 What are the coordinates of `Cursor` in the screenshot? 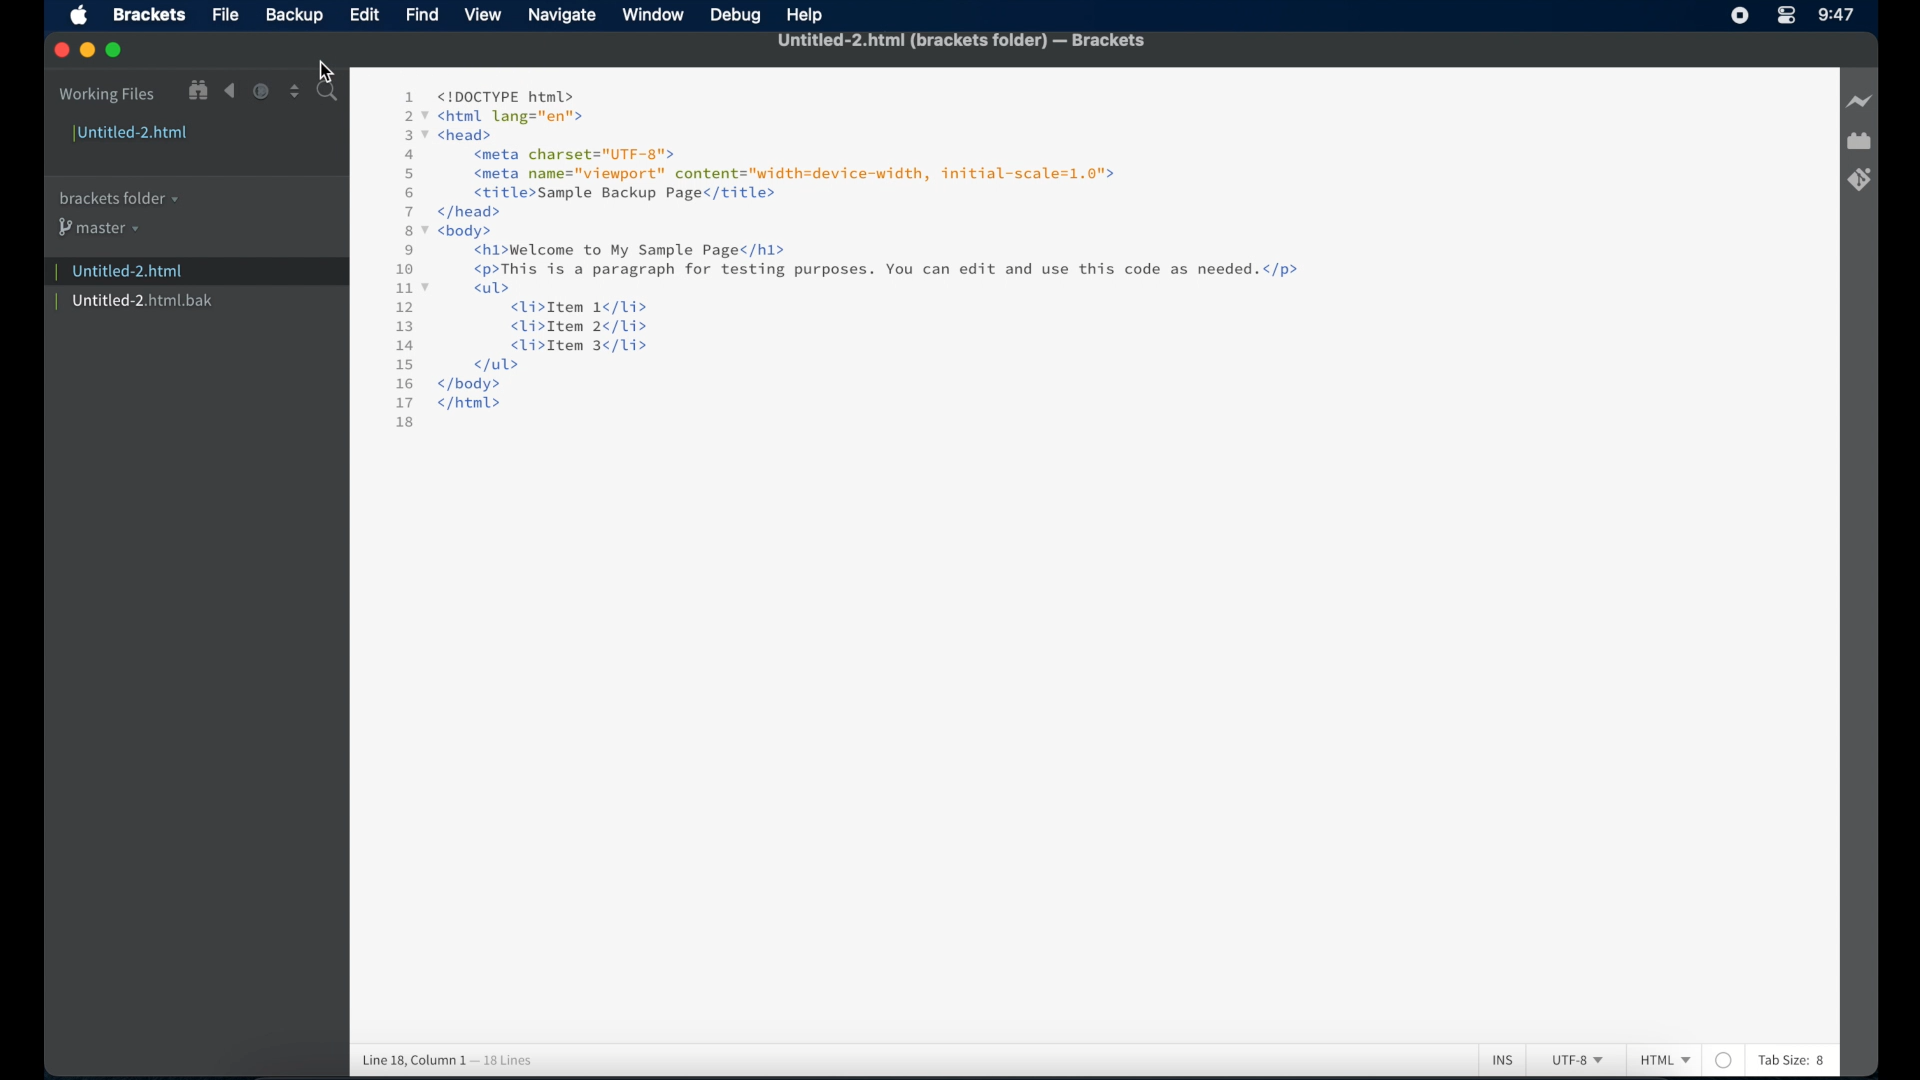 It's located at (326, 74).